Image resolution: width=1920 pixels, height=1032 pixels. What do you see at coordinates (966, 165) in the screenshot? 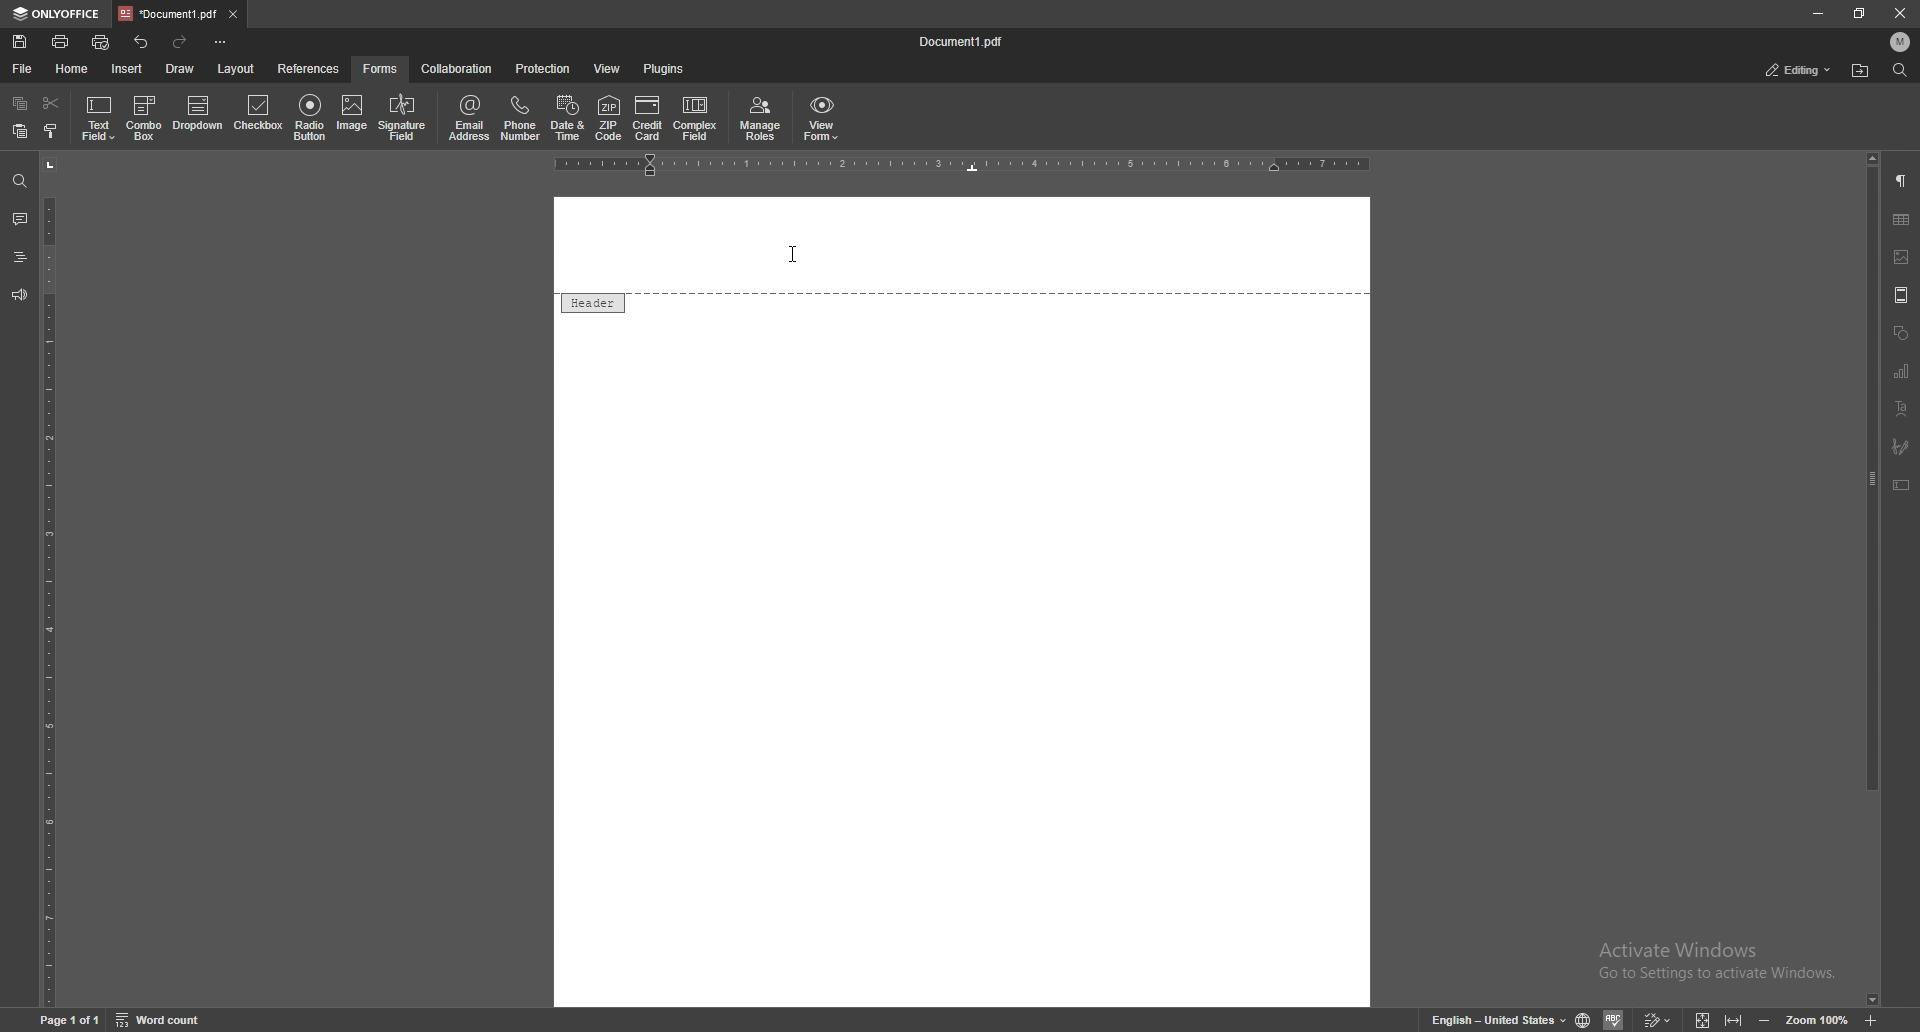
I see `horiztontal scale` at bounding box center [966, 165].